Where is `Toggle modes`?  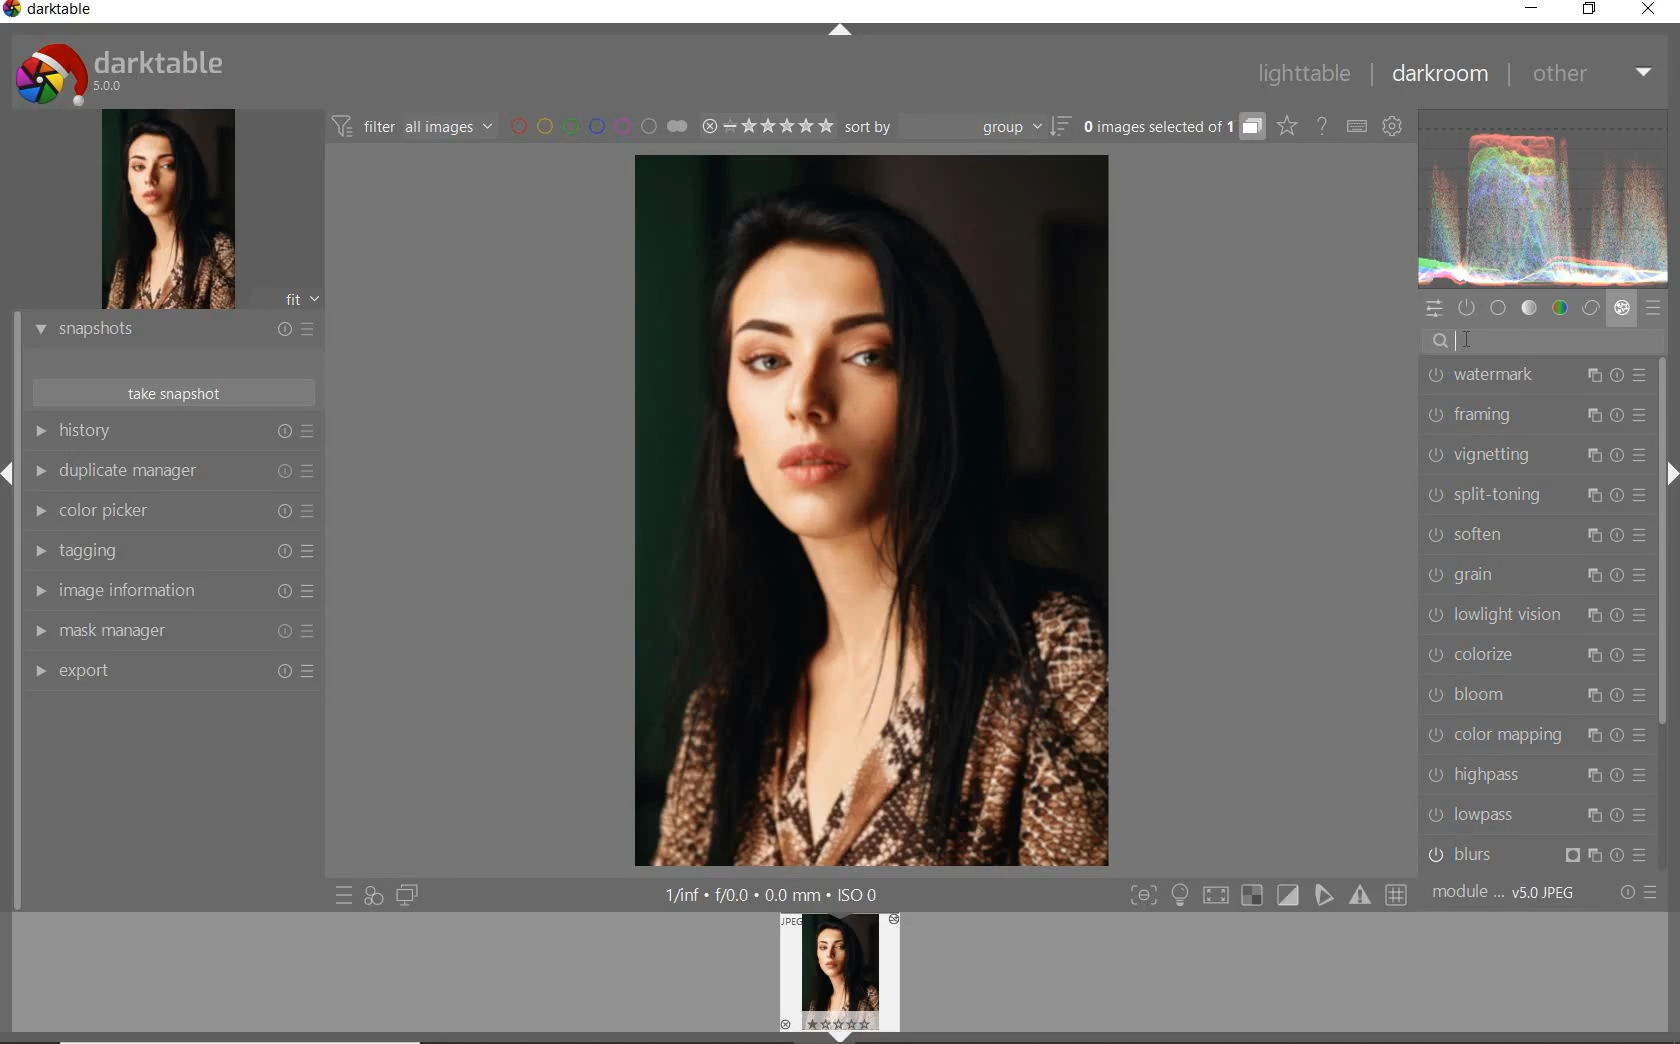 Toggle modes is located at coordinates (1267, 895).